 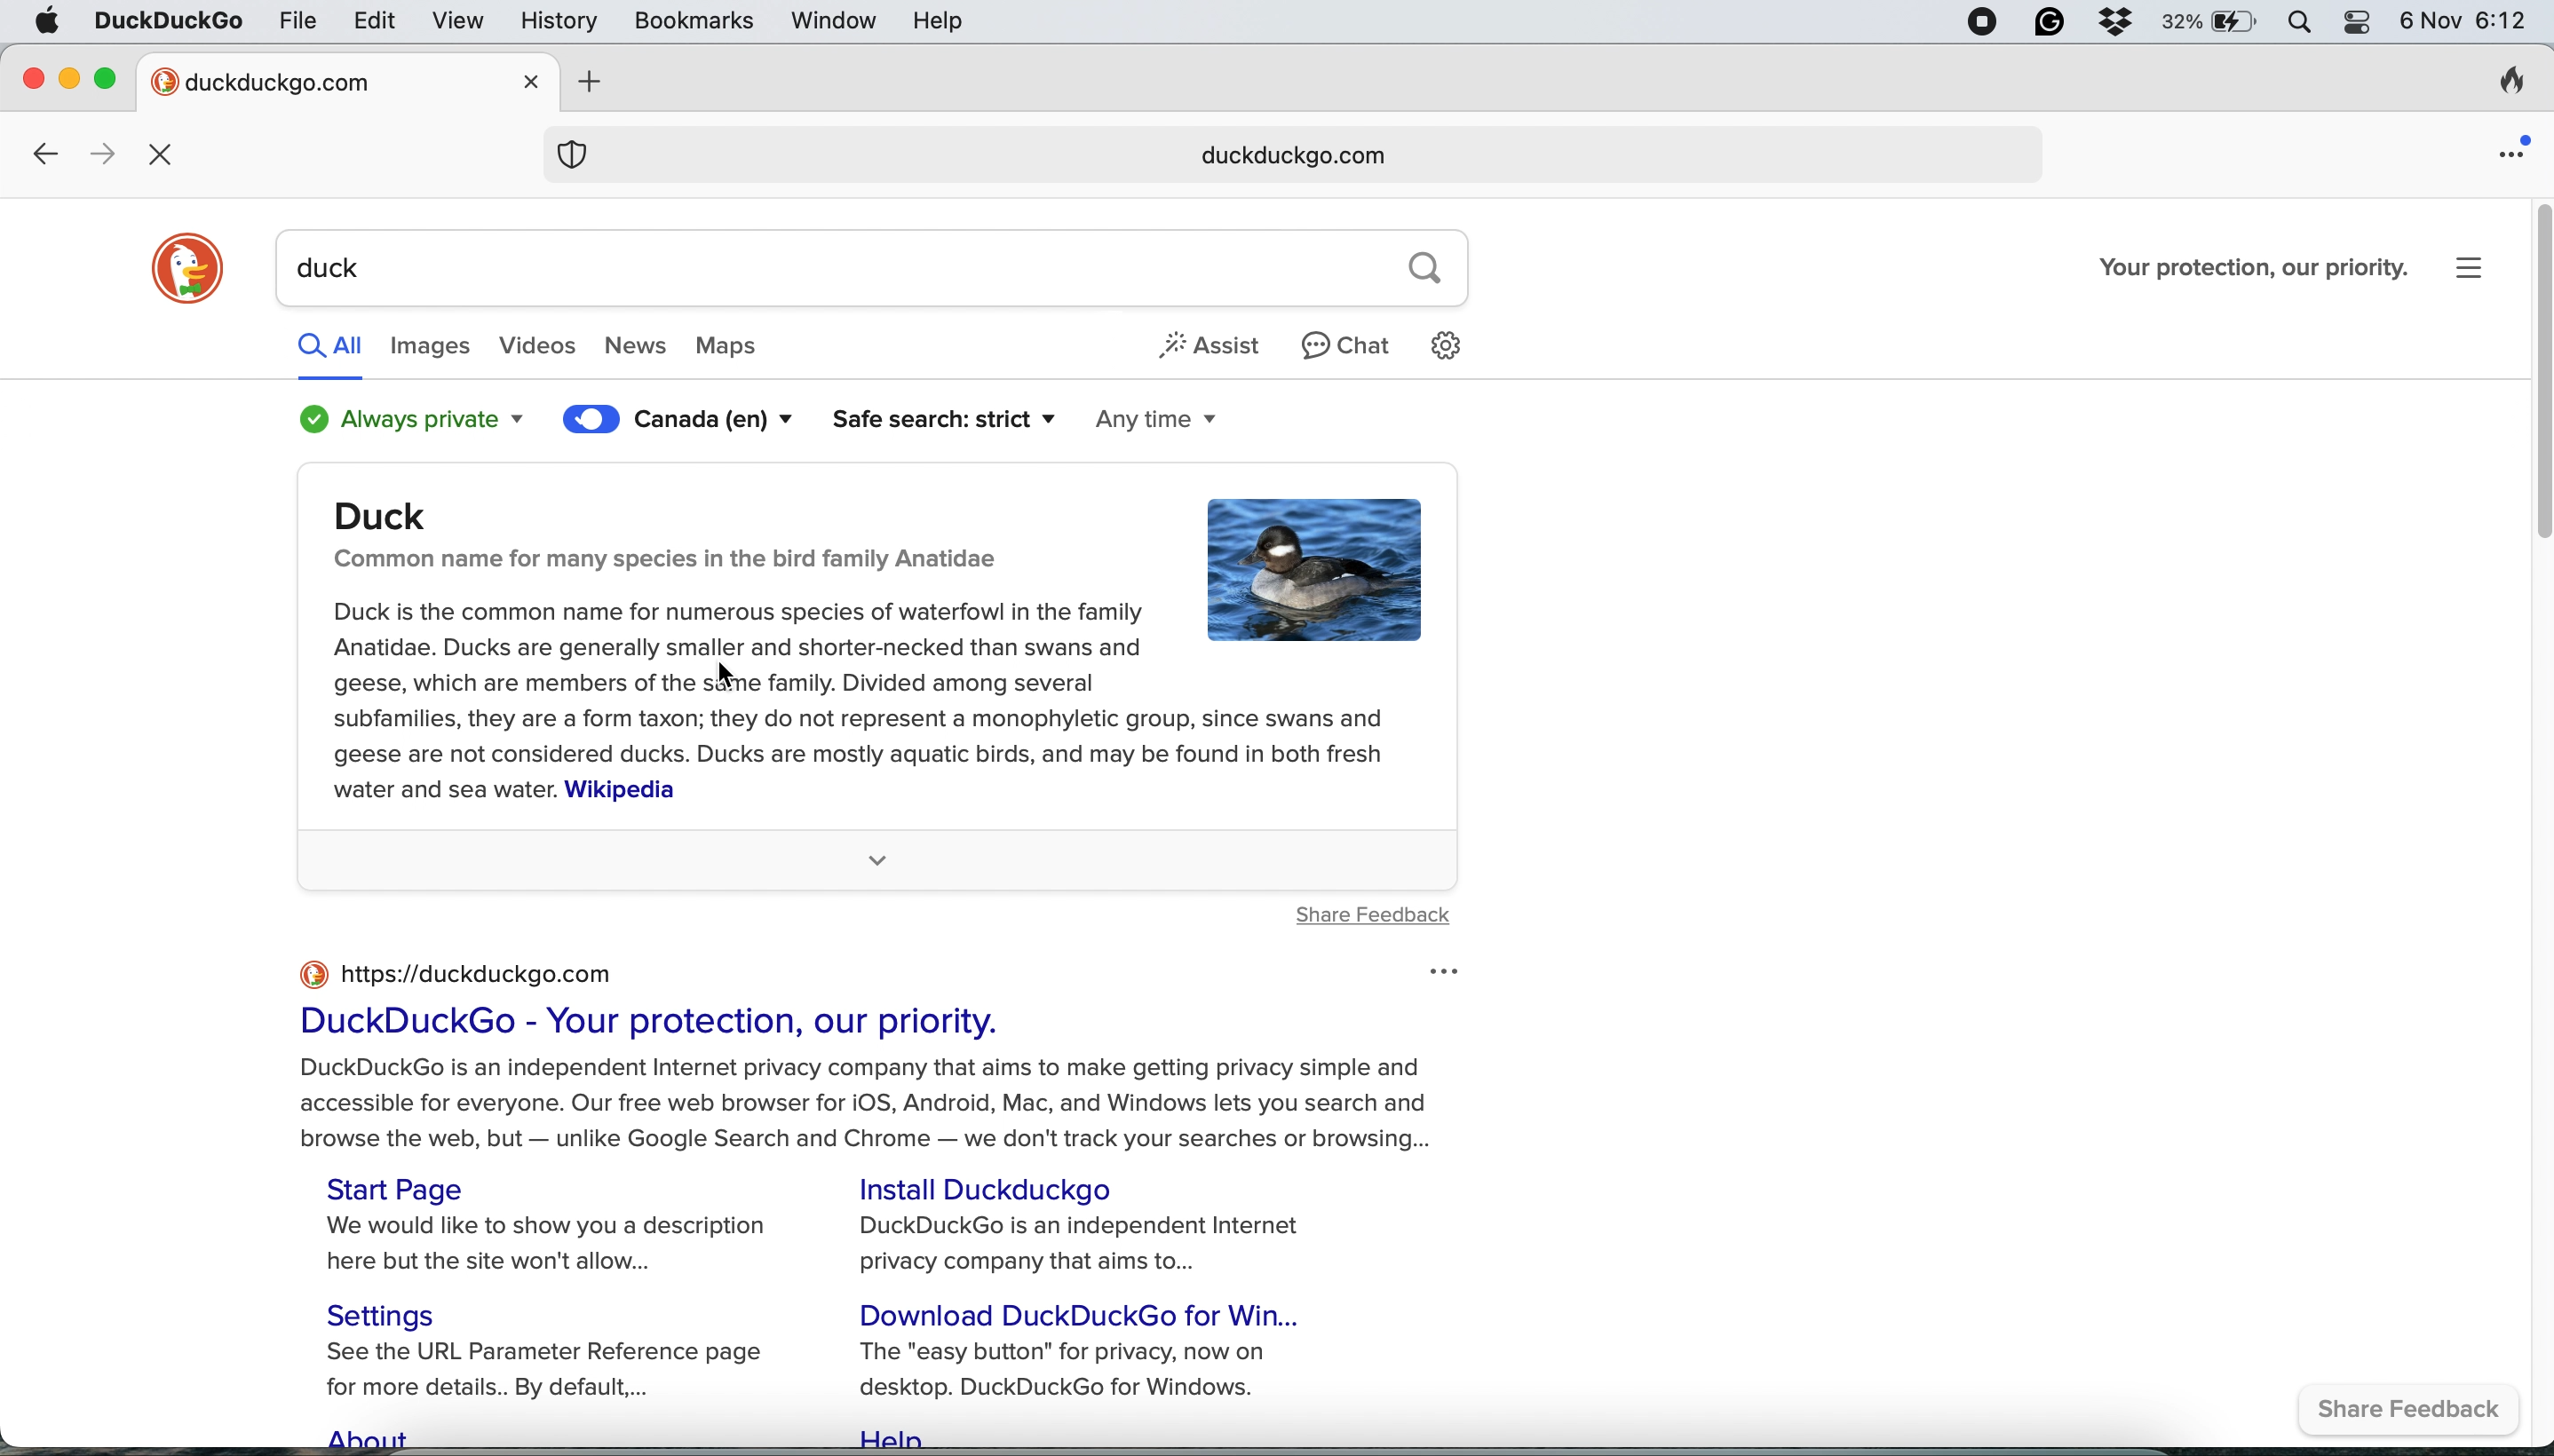 What do you see at coordinates (329, 344) in the screenshot?
I see `all` at bounding box center [329, 344].